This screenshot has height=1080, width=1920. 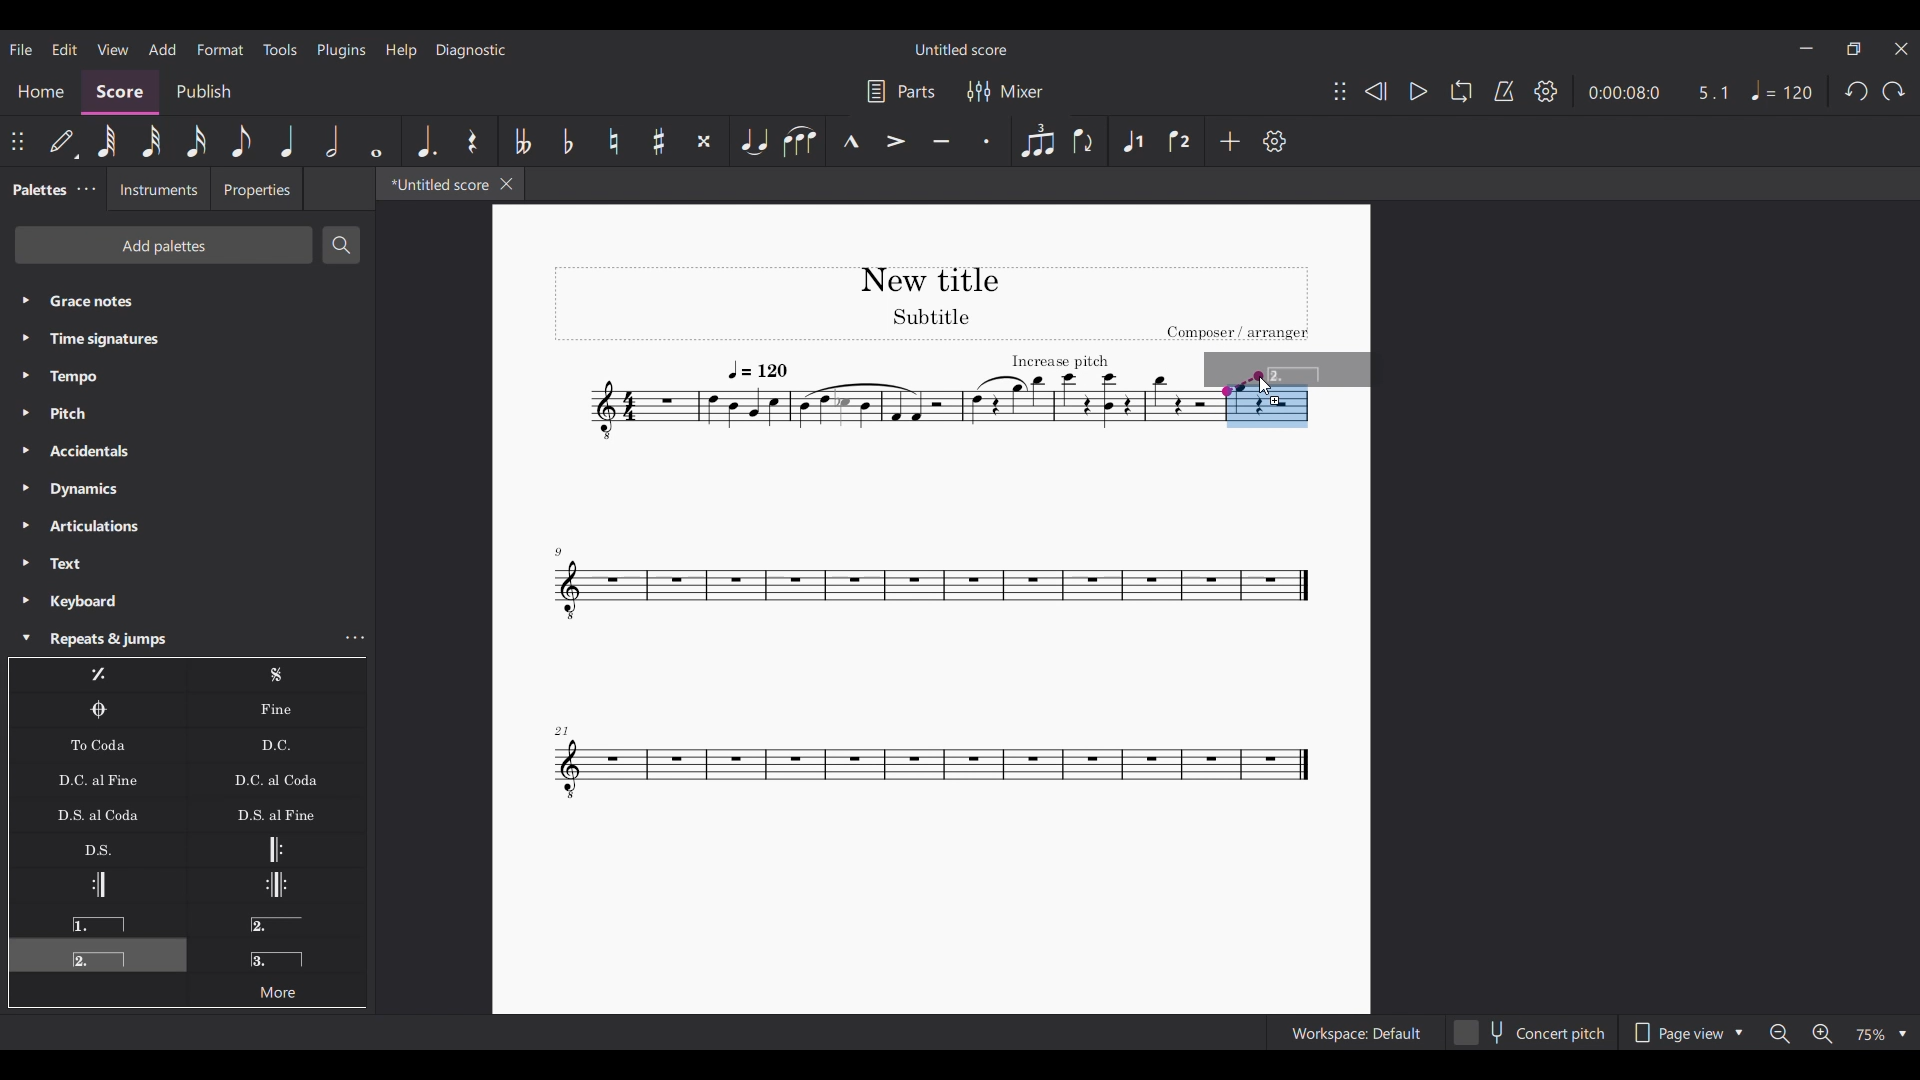 I want to click on Properties, so click(x=256, y=189).